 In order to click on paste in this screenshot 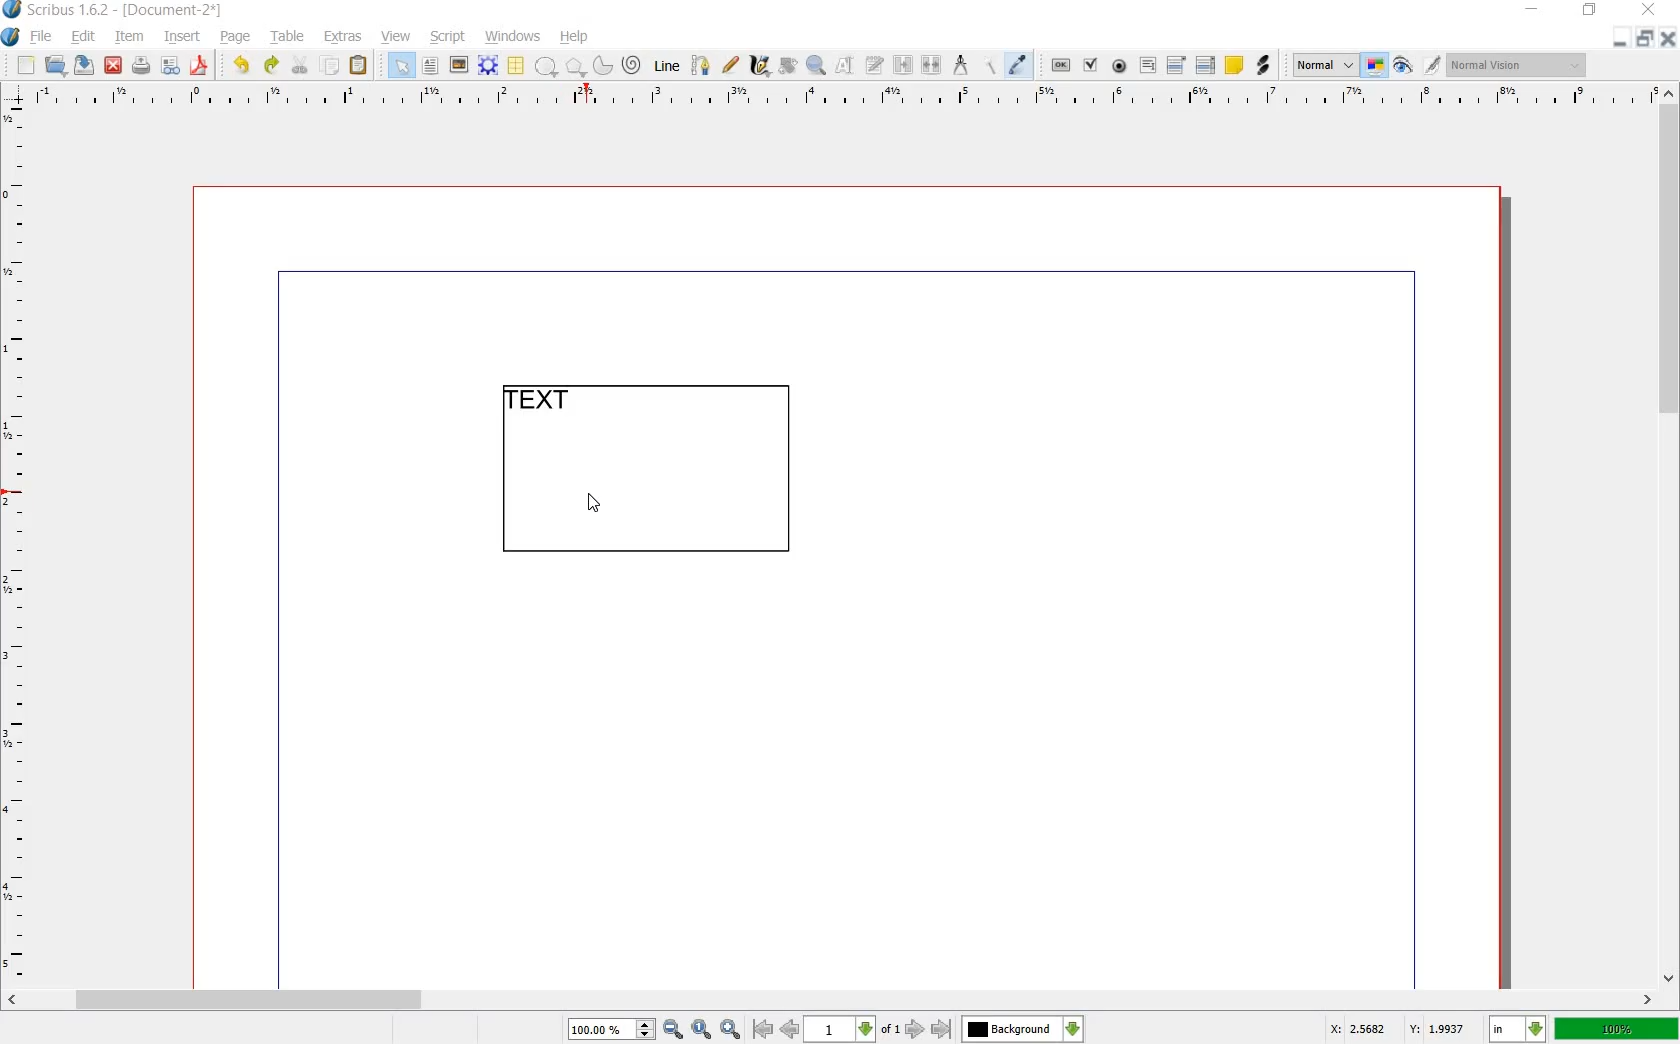, I will do `click(359, 66)`.